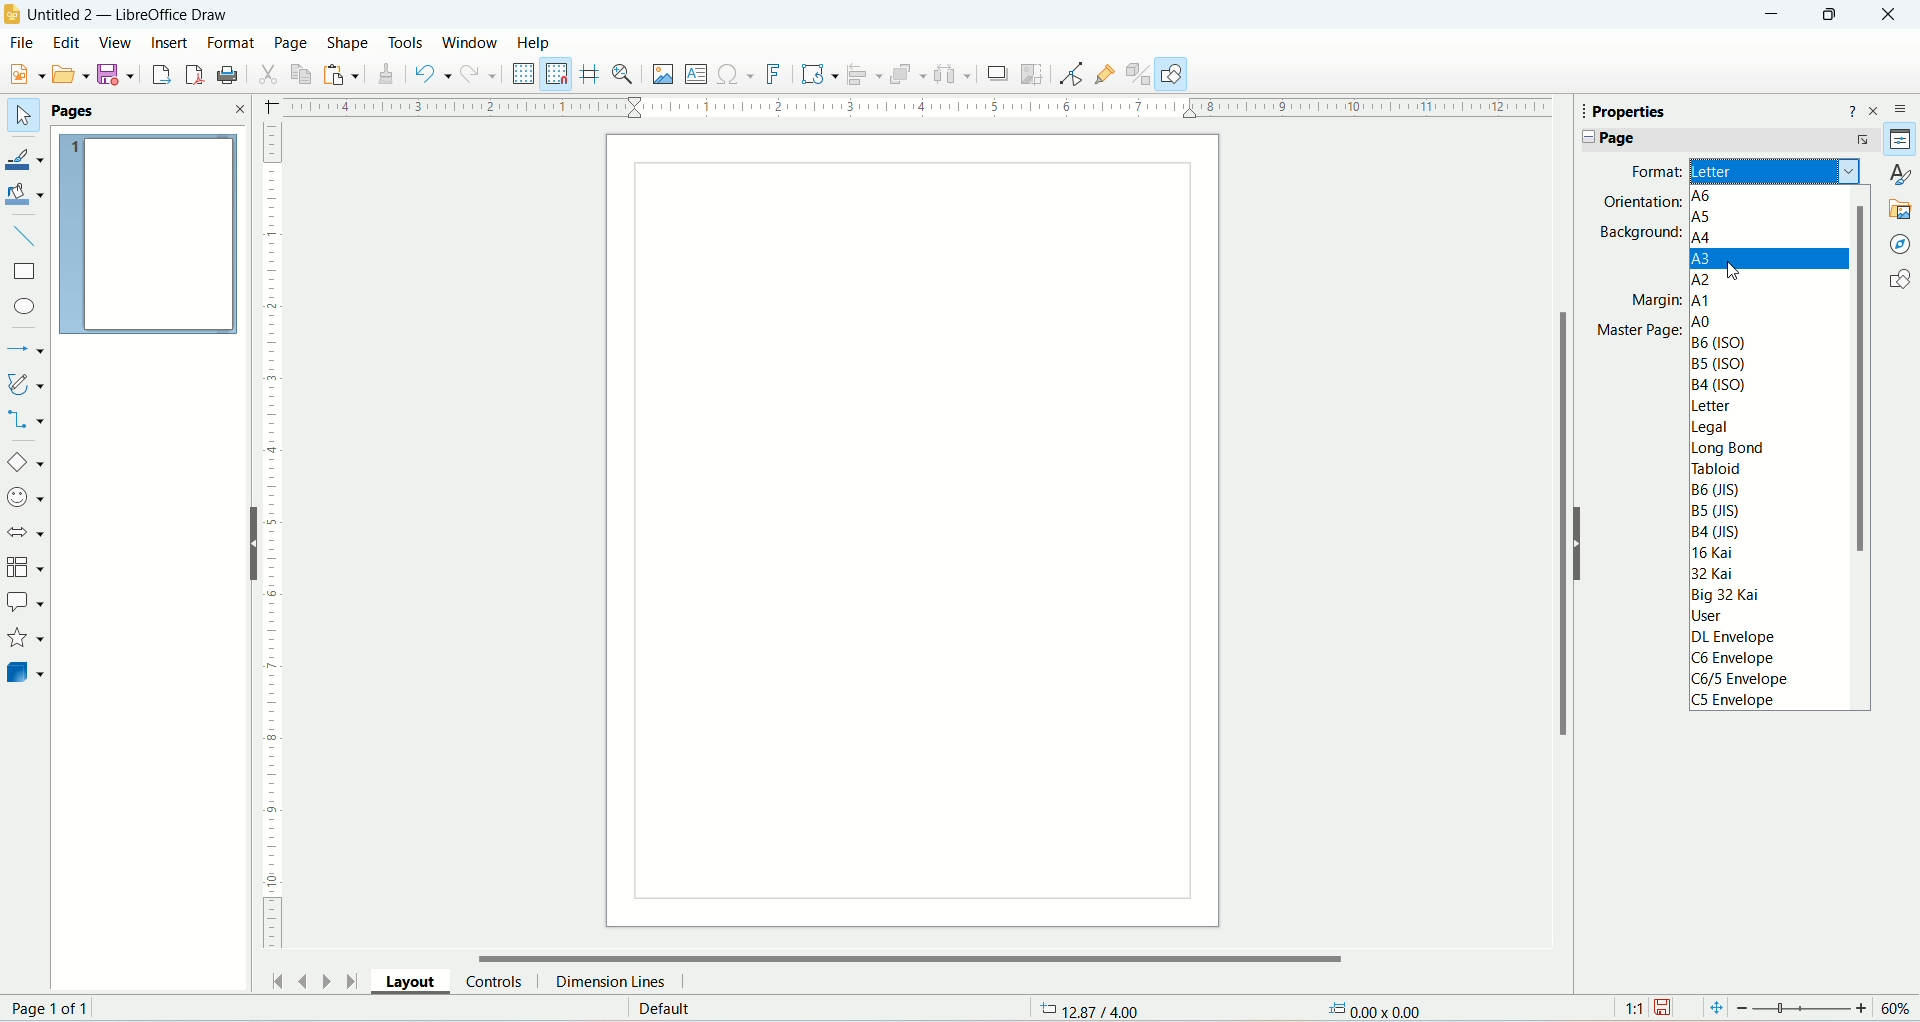 The image size is (1920, 1022). What do you see at coordinates (908, 76) in the screenshot?
I see `arrange` at bounding box center [908, 76].